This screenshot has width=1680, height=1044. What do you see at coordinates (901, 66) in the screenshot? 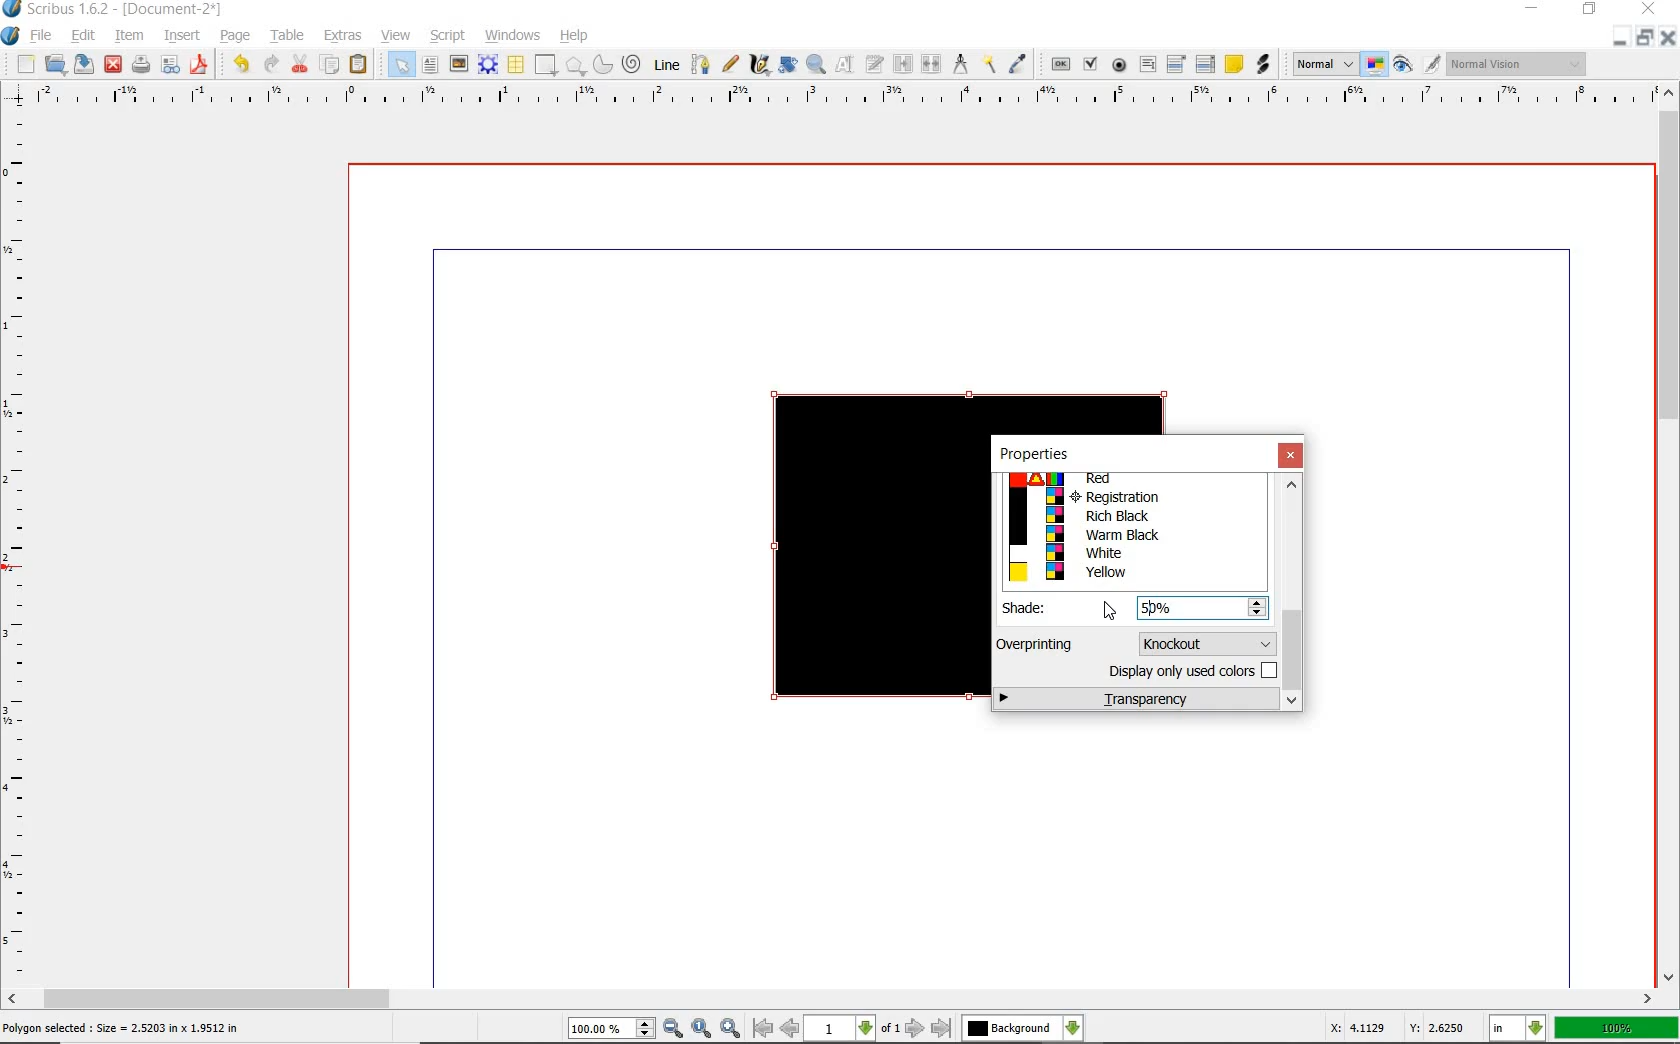
I see `link text frames` at bounding box center [901, 66].